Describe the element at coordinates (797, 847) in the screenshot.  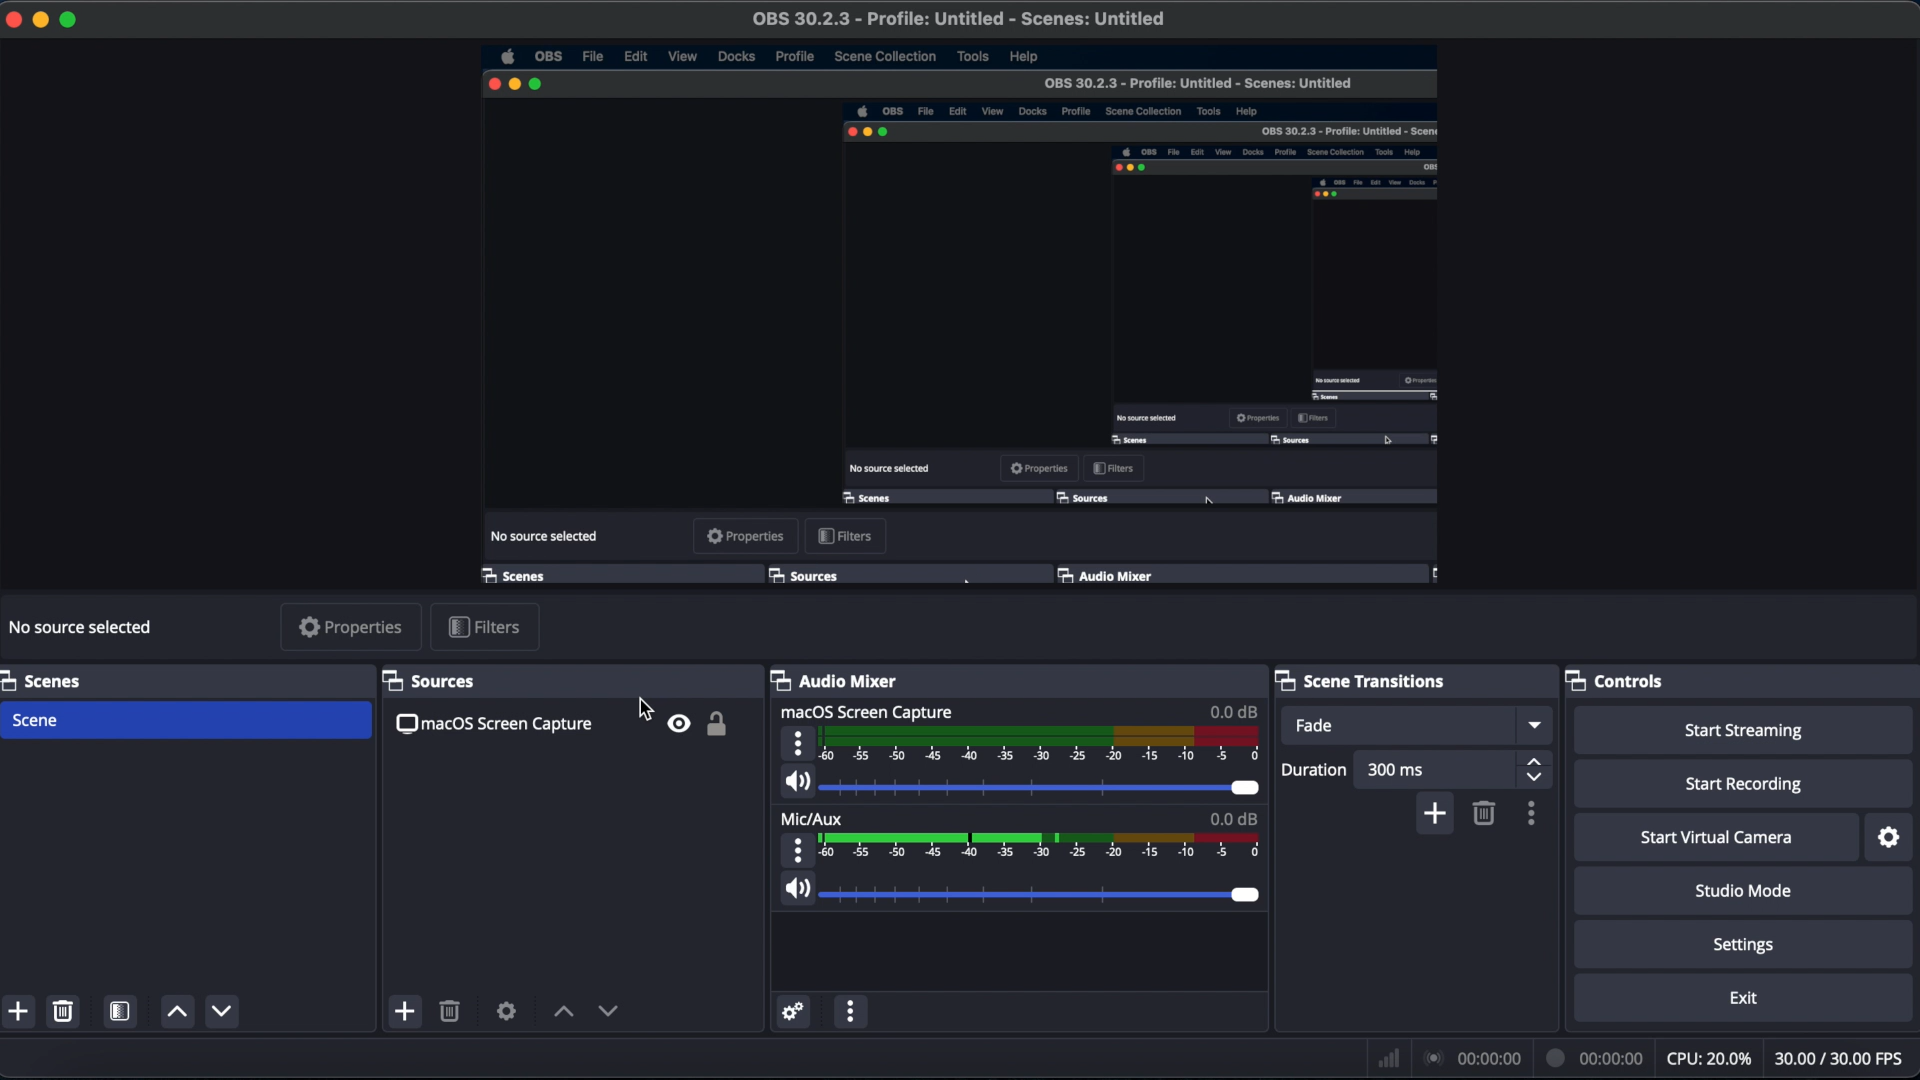
I see `mic properties` at that location.